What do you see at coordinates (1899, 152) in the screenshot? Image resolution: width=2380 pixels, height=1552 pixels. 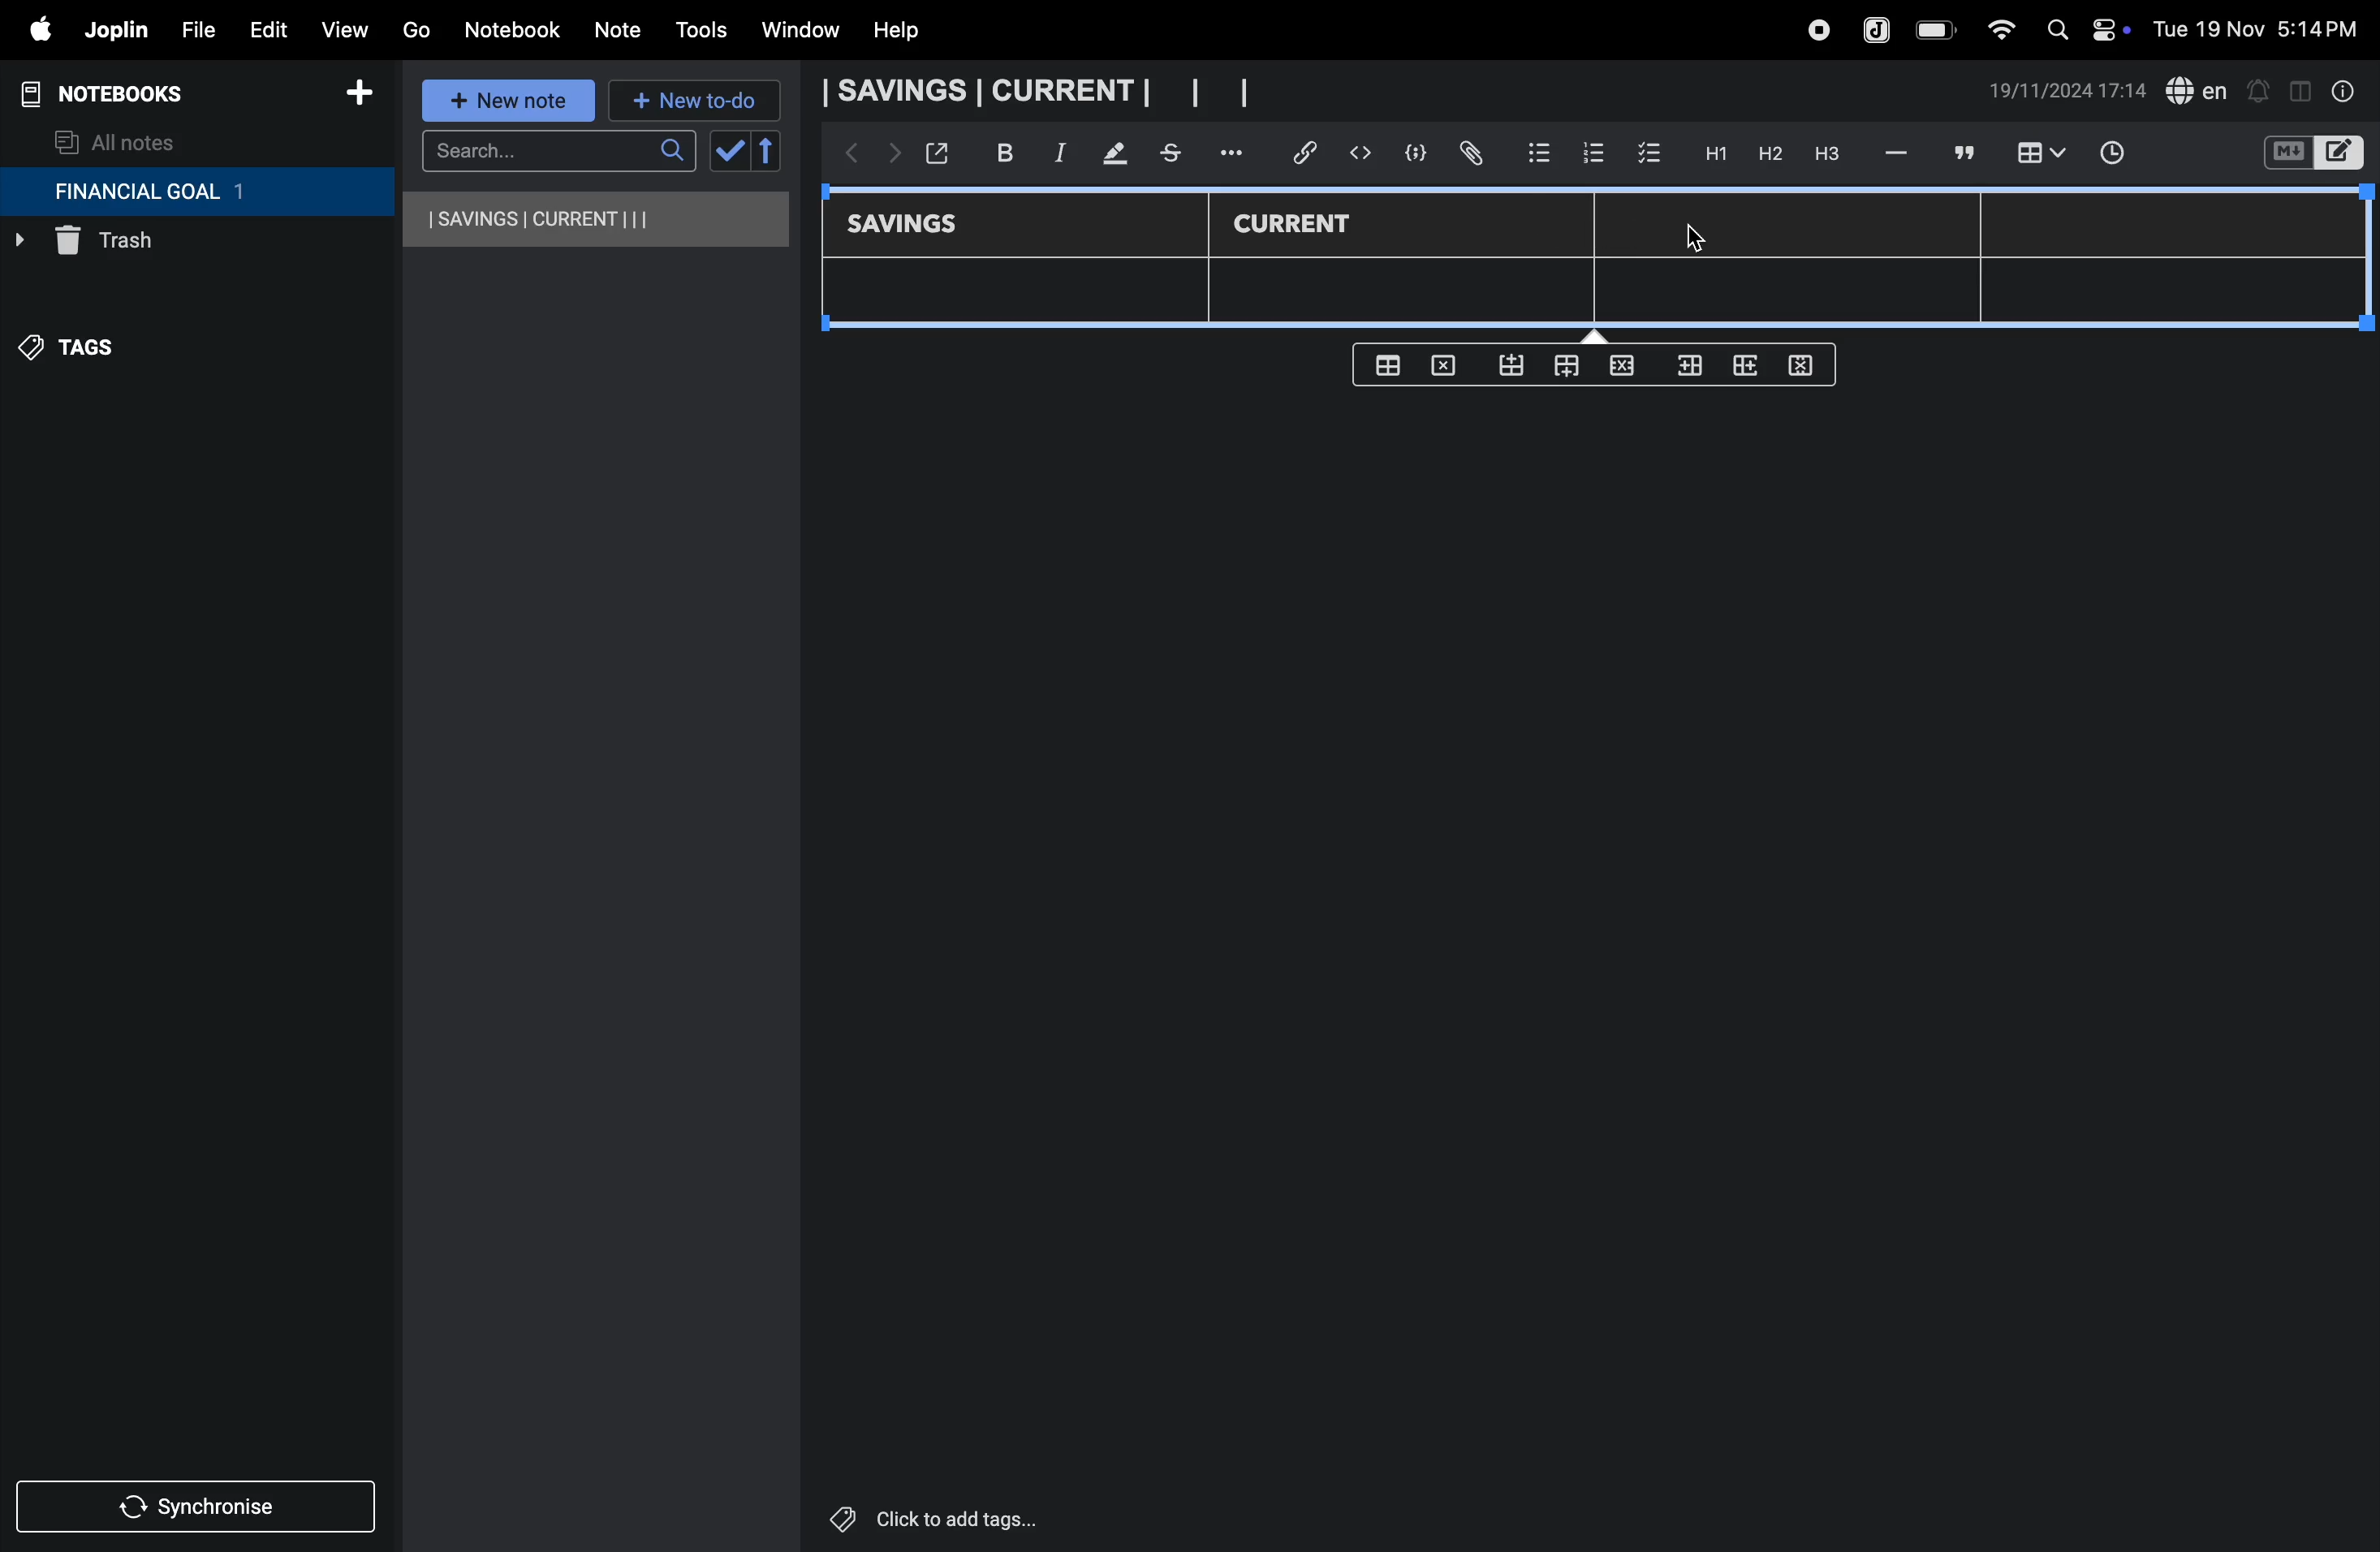 I see `hifen` at bounding box center [1899, 152].